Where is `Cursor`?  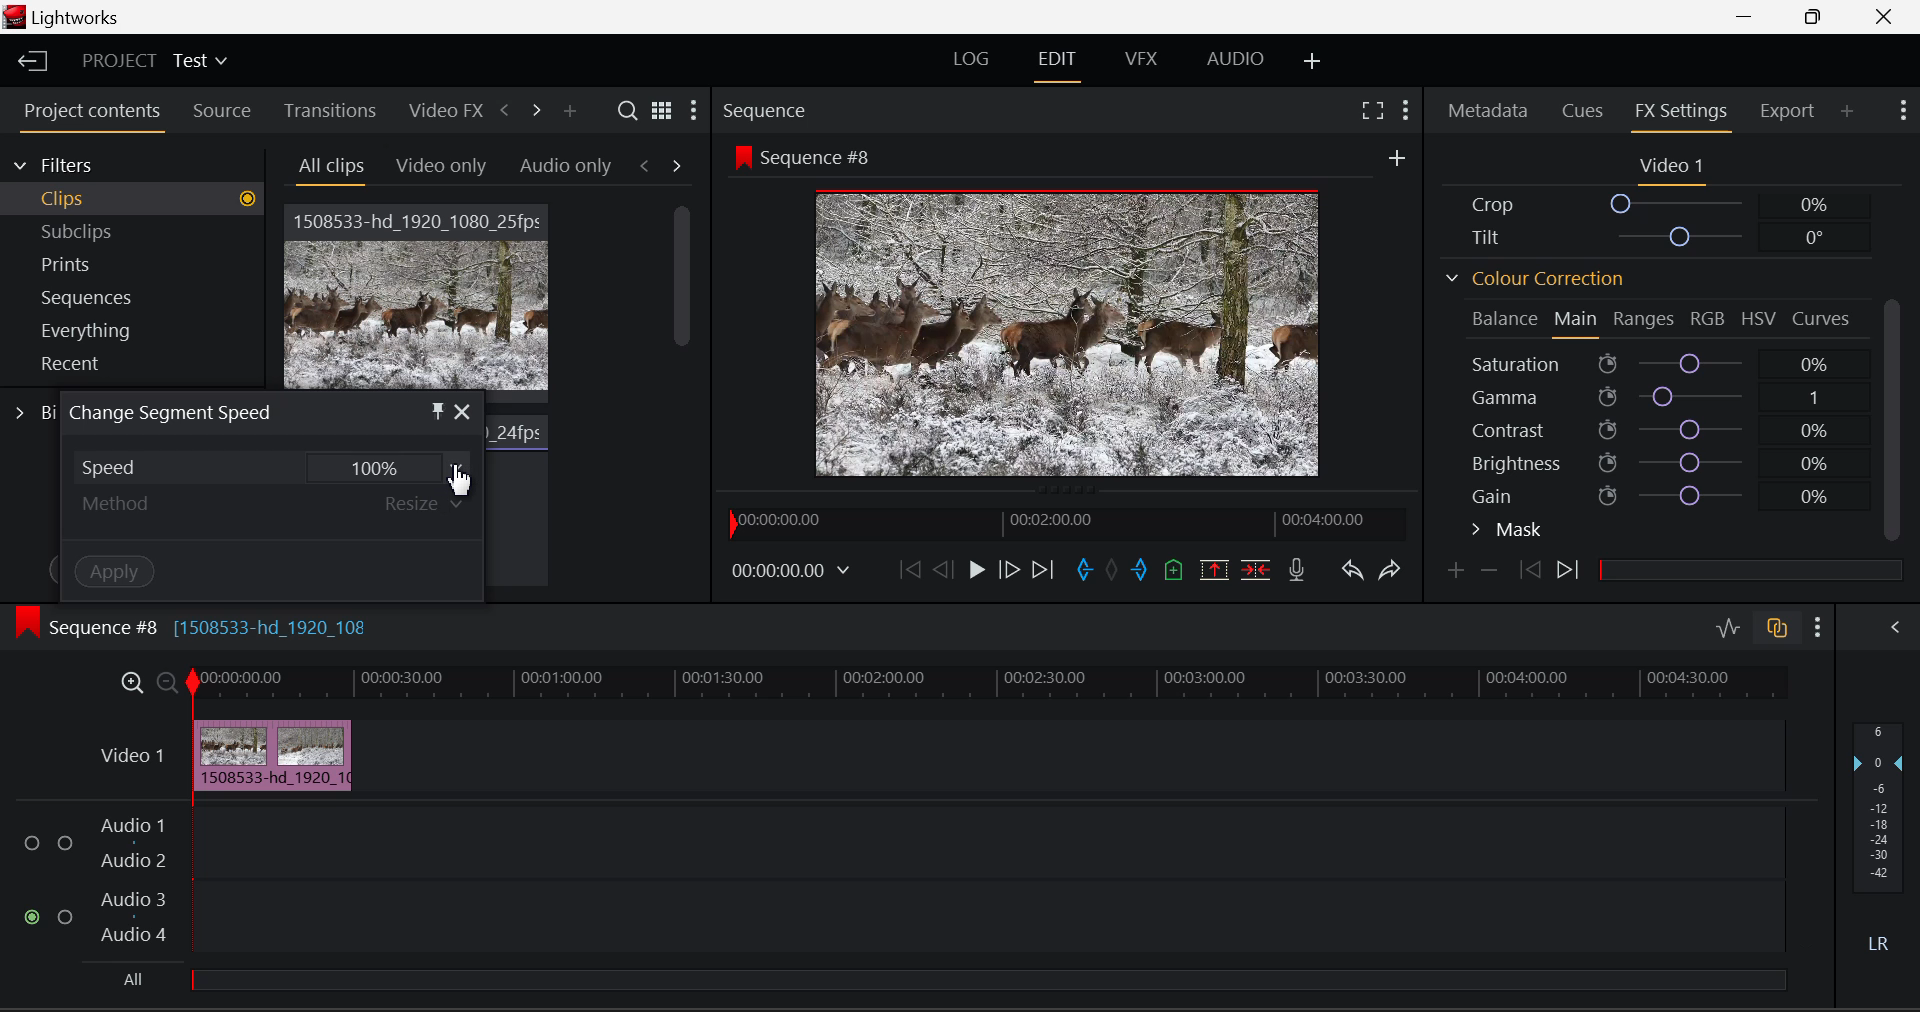
Cursor is located at coordinates (458, 479).